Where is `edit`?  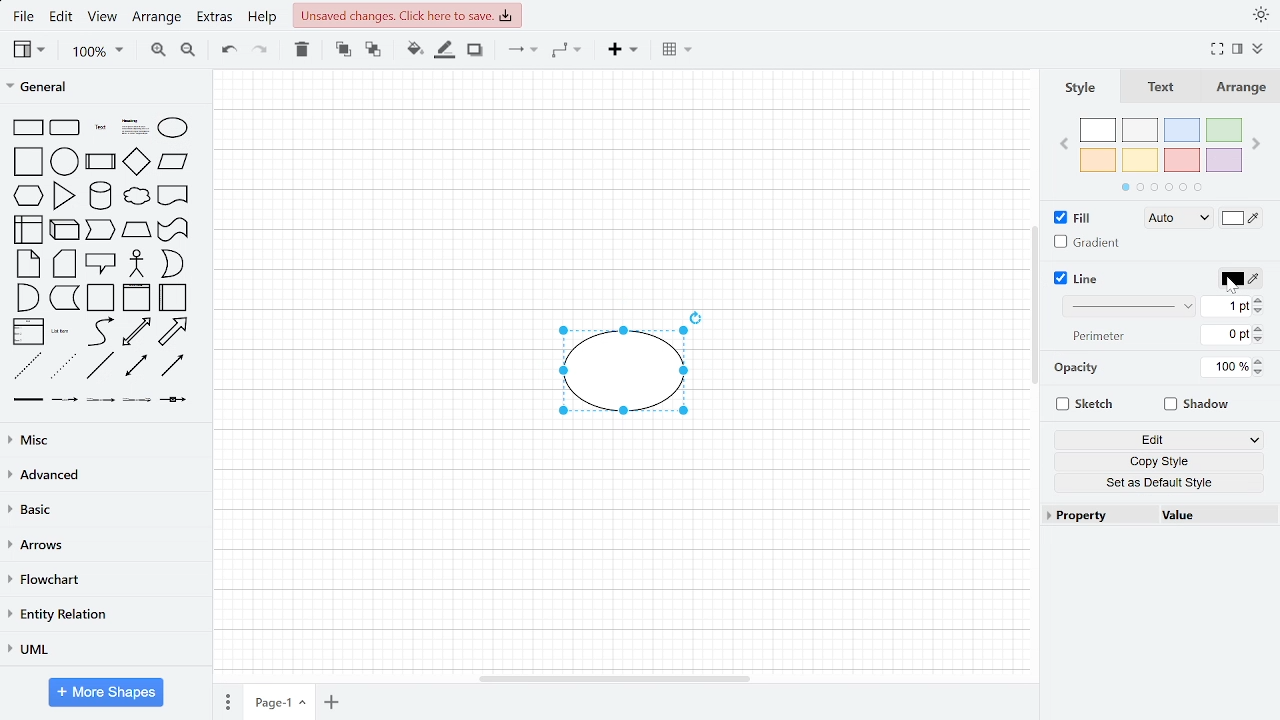
edit is located at coordinates (62, 19).